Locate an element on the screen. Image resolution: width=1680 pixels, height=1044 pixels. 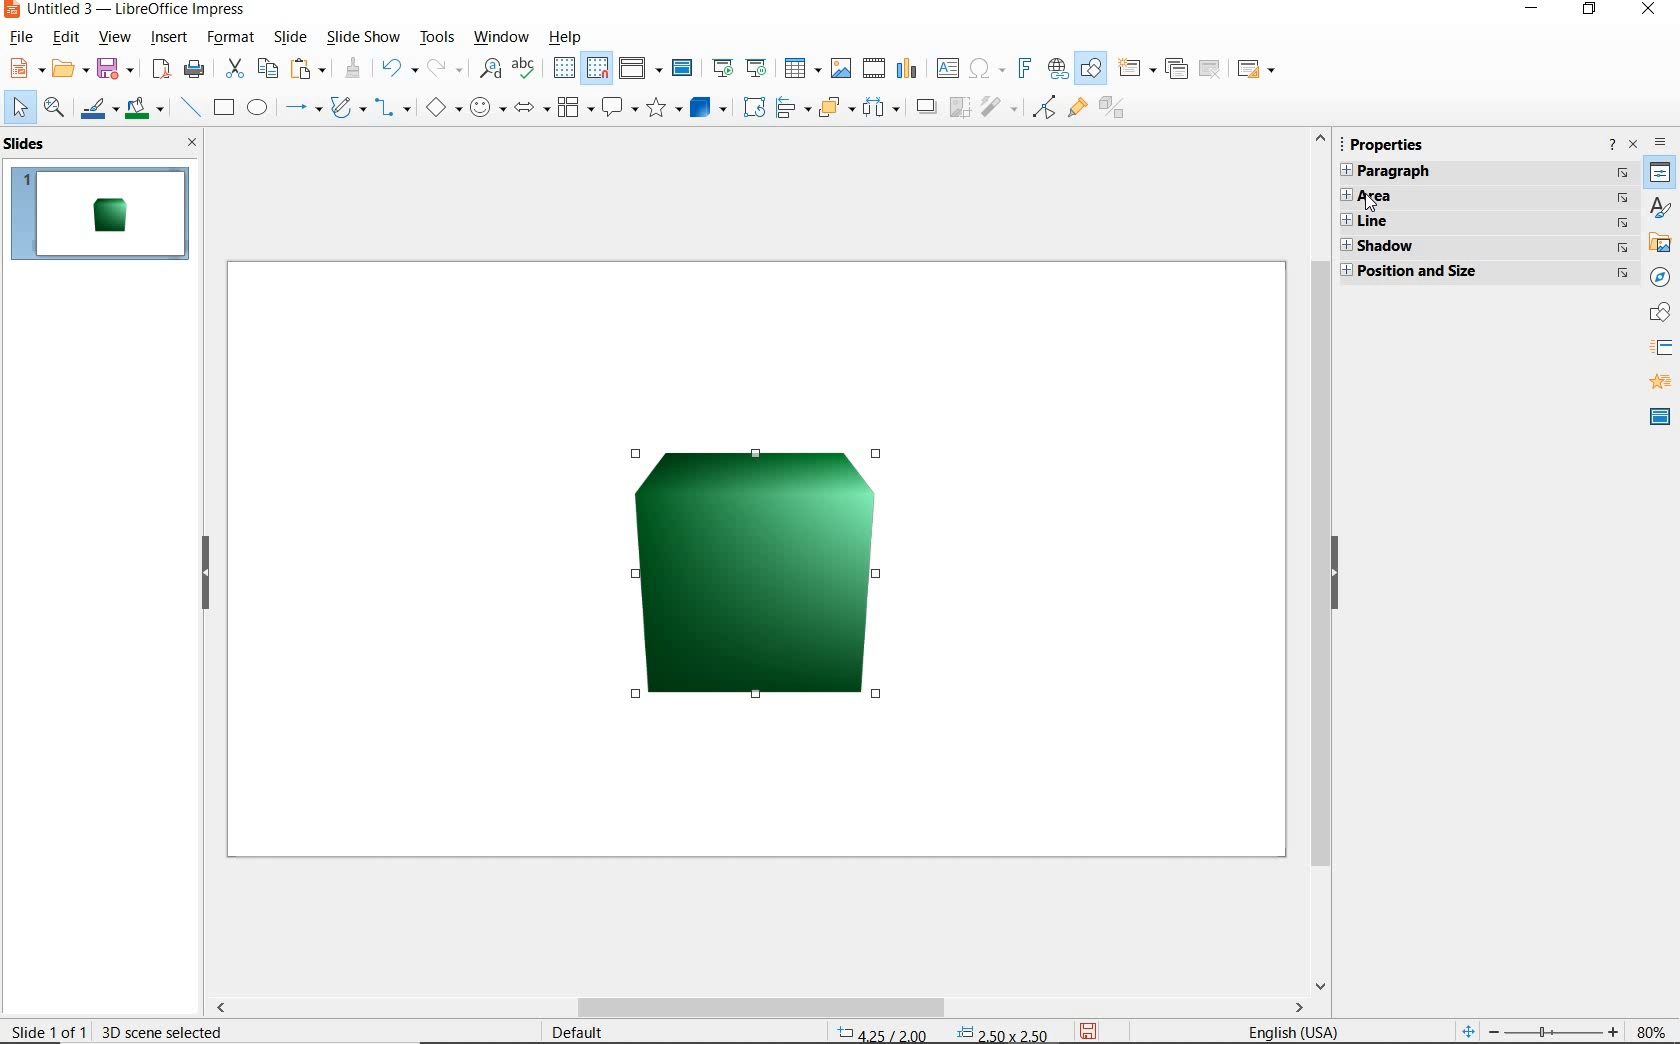
snap to grid is located at coordinates (598, 69).